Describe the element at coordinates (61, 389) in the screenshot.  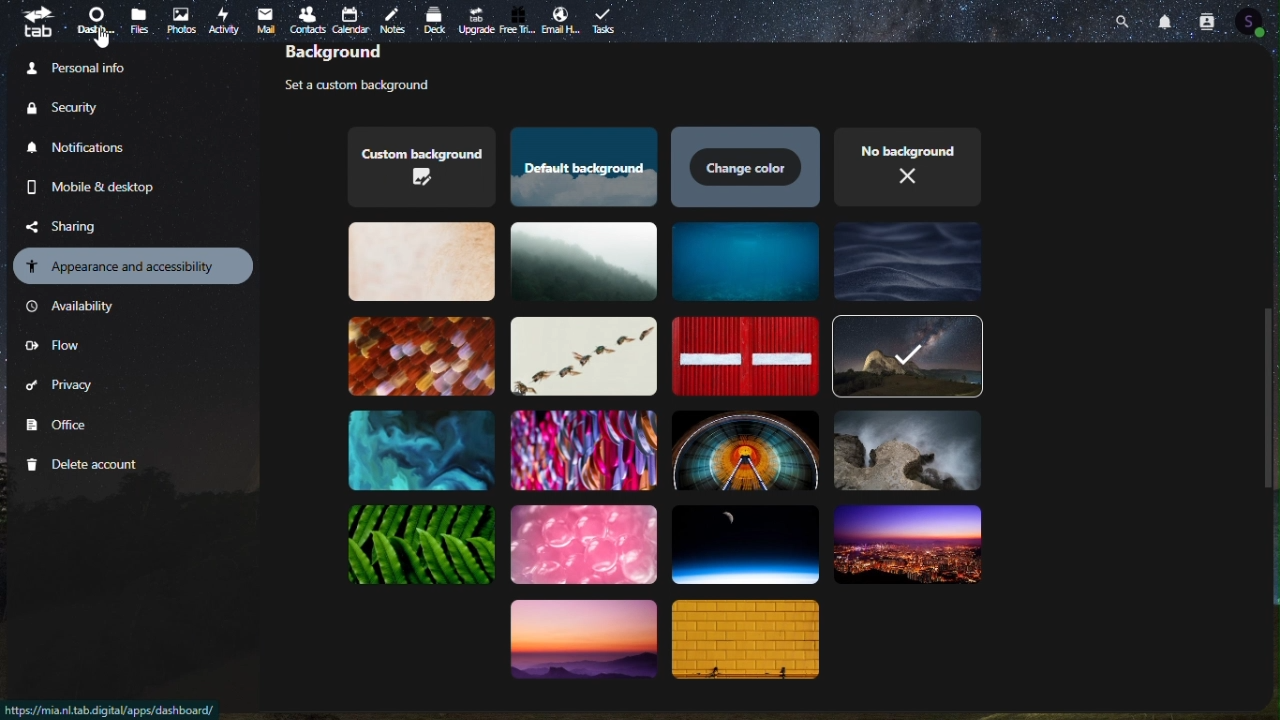
I see `Privacy` at that location.